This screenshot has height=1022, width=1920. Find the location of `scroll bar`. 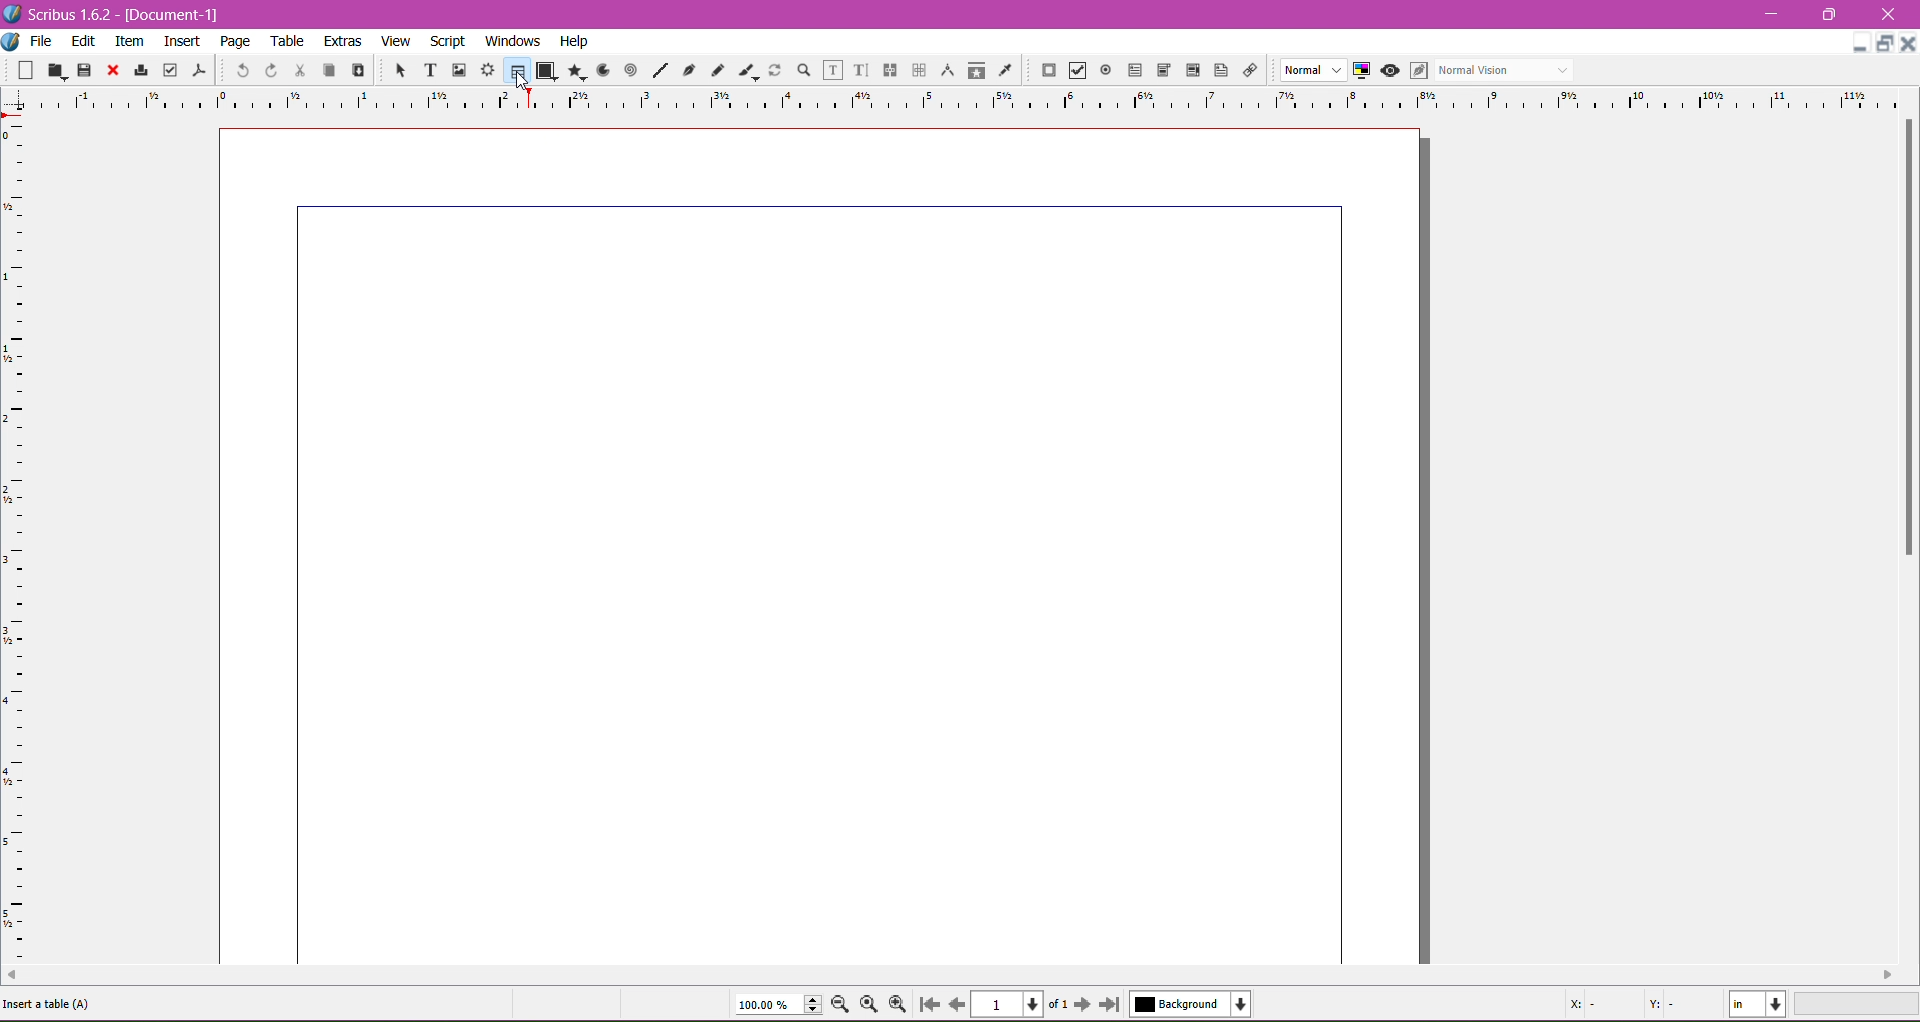

scroll bar is located at coordinates (950, 975).